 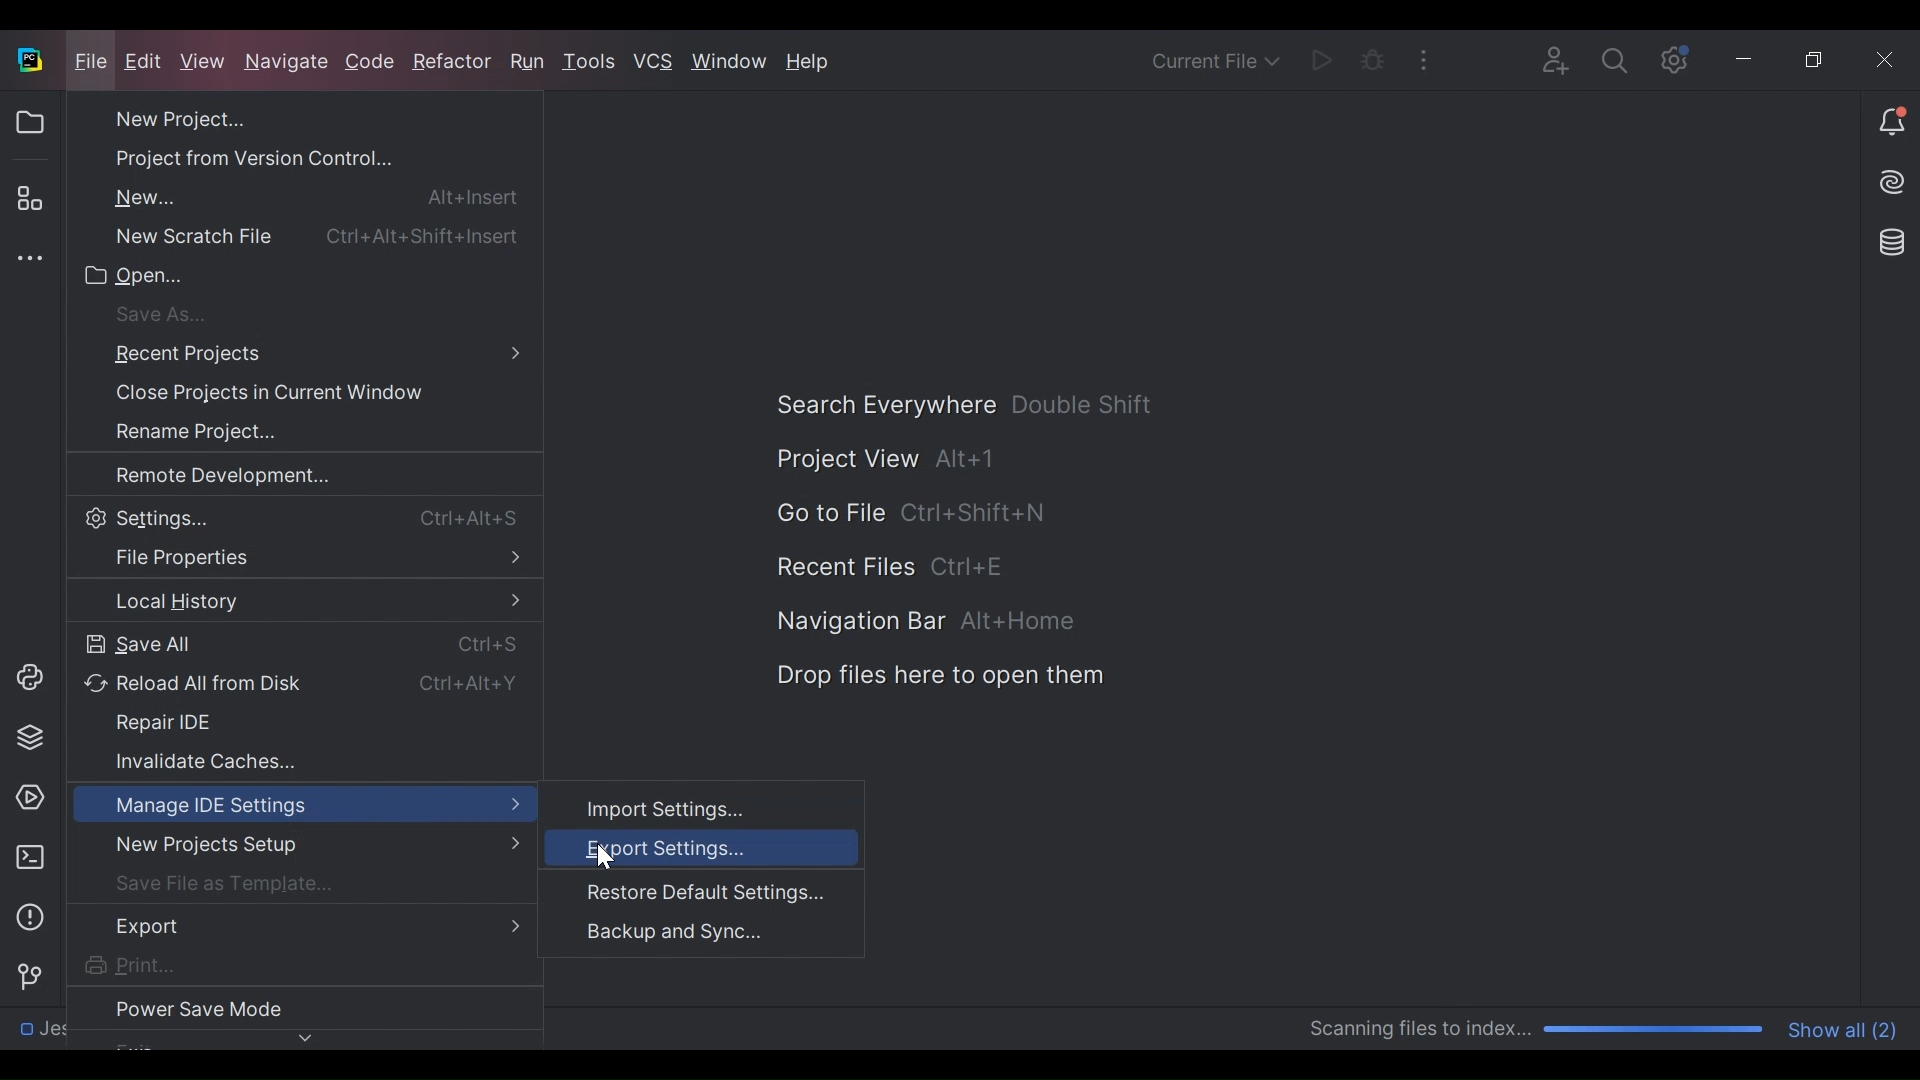 What do you see at coordinates (29, 123) in the screenshot?
I see `Project View` at bounding box center [29, 123].